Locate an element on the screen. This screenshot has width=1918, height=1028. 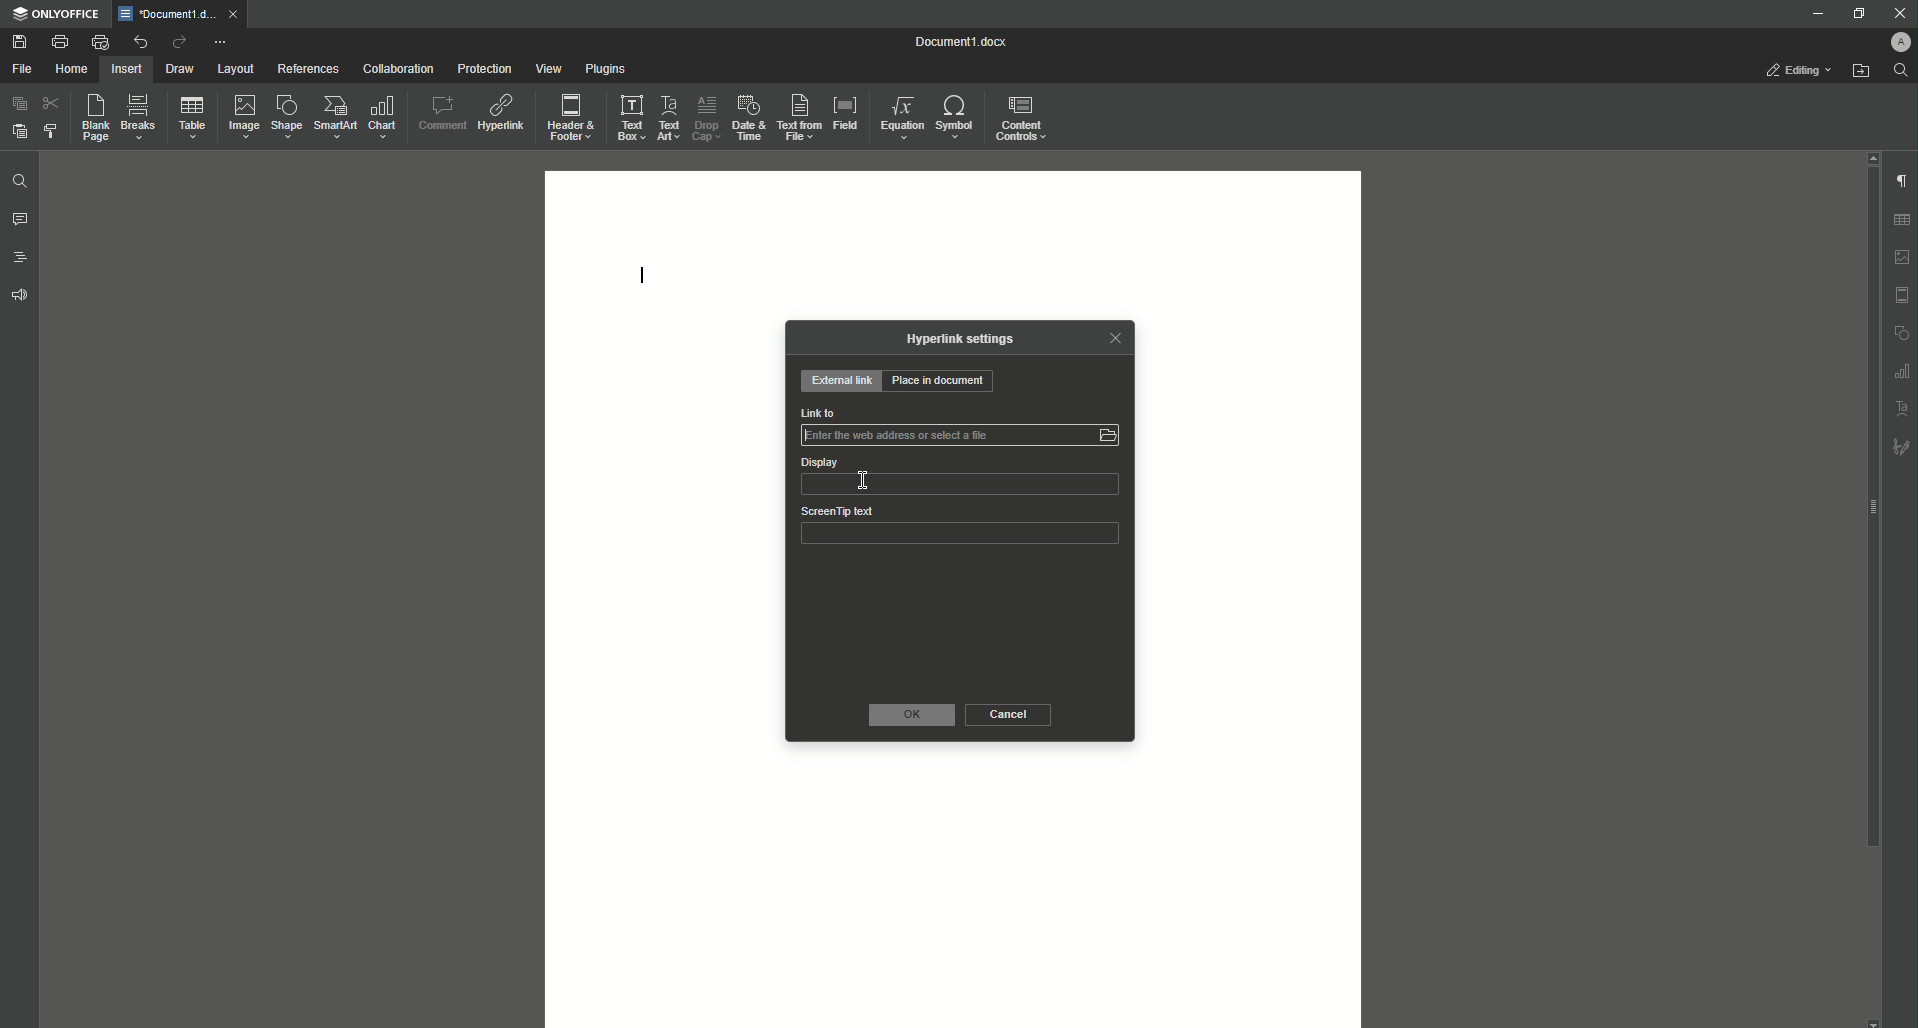
Layout is located at coordinates (234, 68).